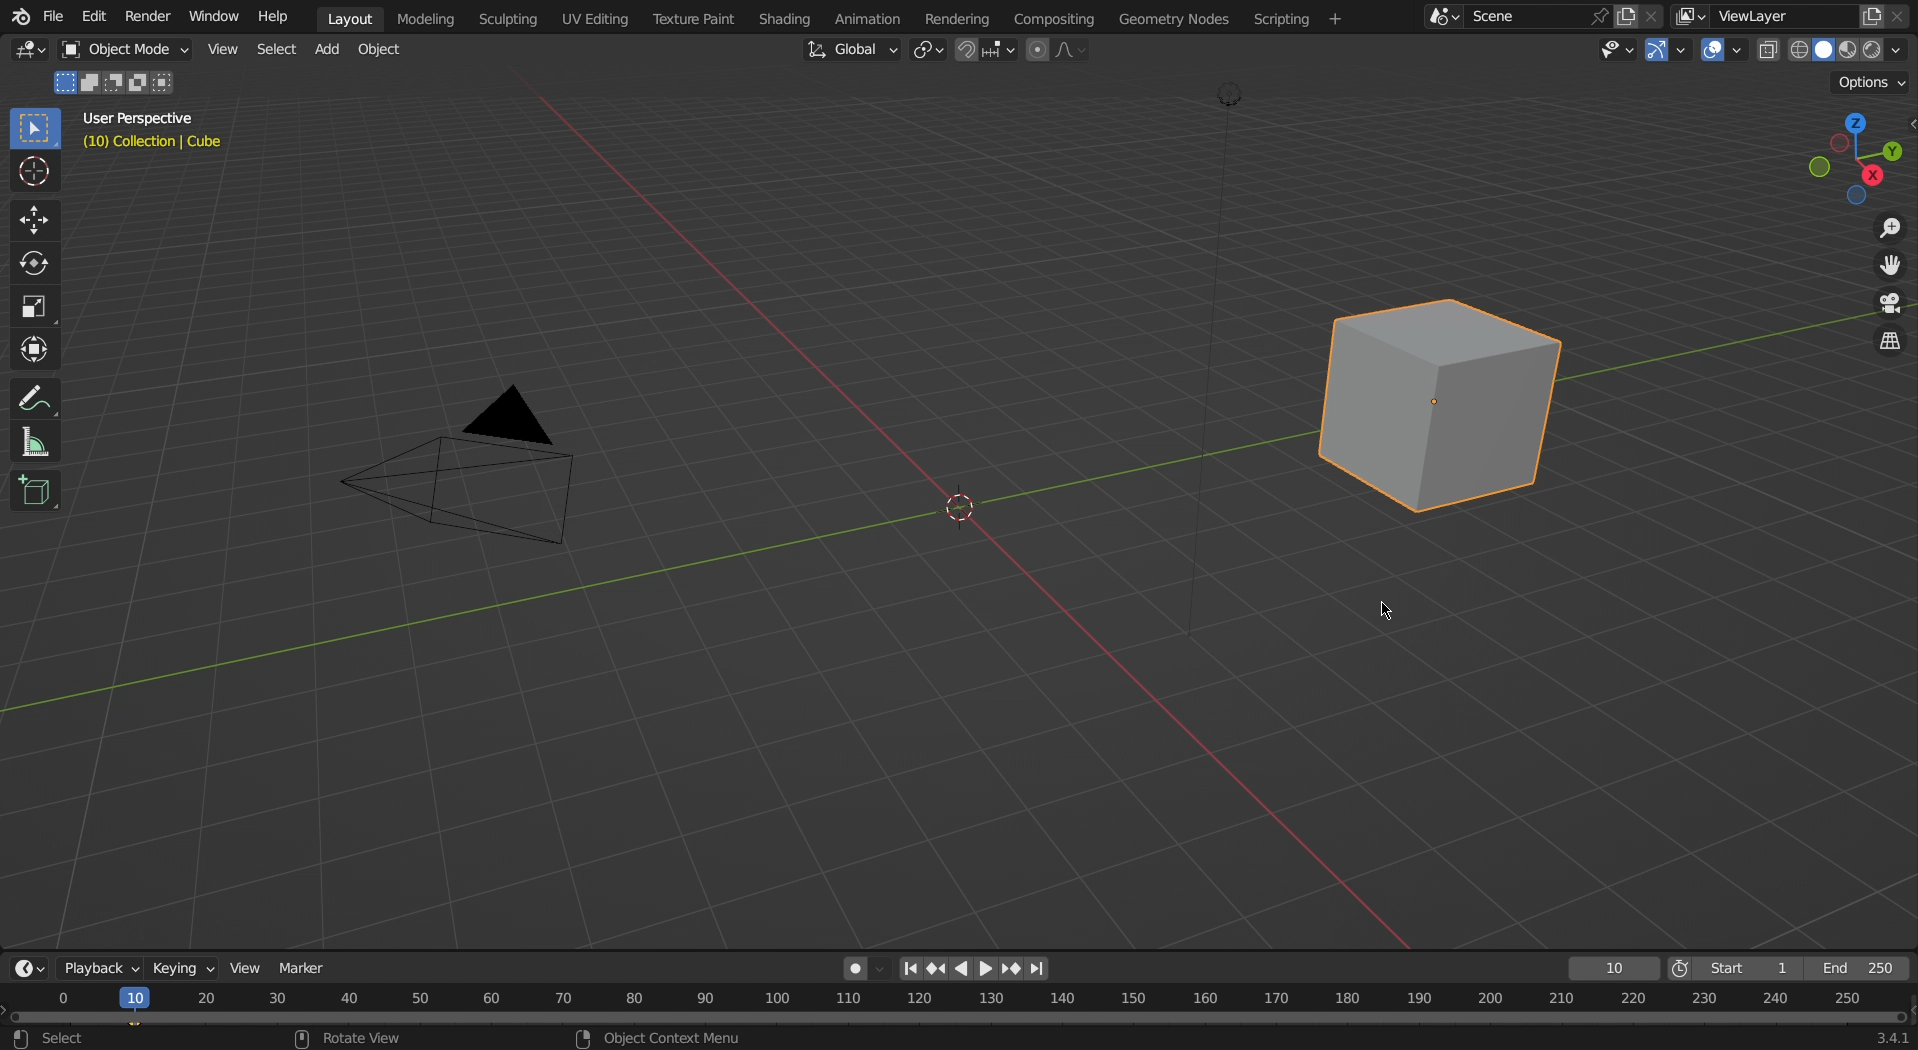 The image size is (1918, 1050). Describe the element at coordinates (987, 50) in the screenshot. I see `Snapping` at that location.